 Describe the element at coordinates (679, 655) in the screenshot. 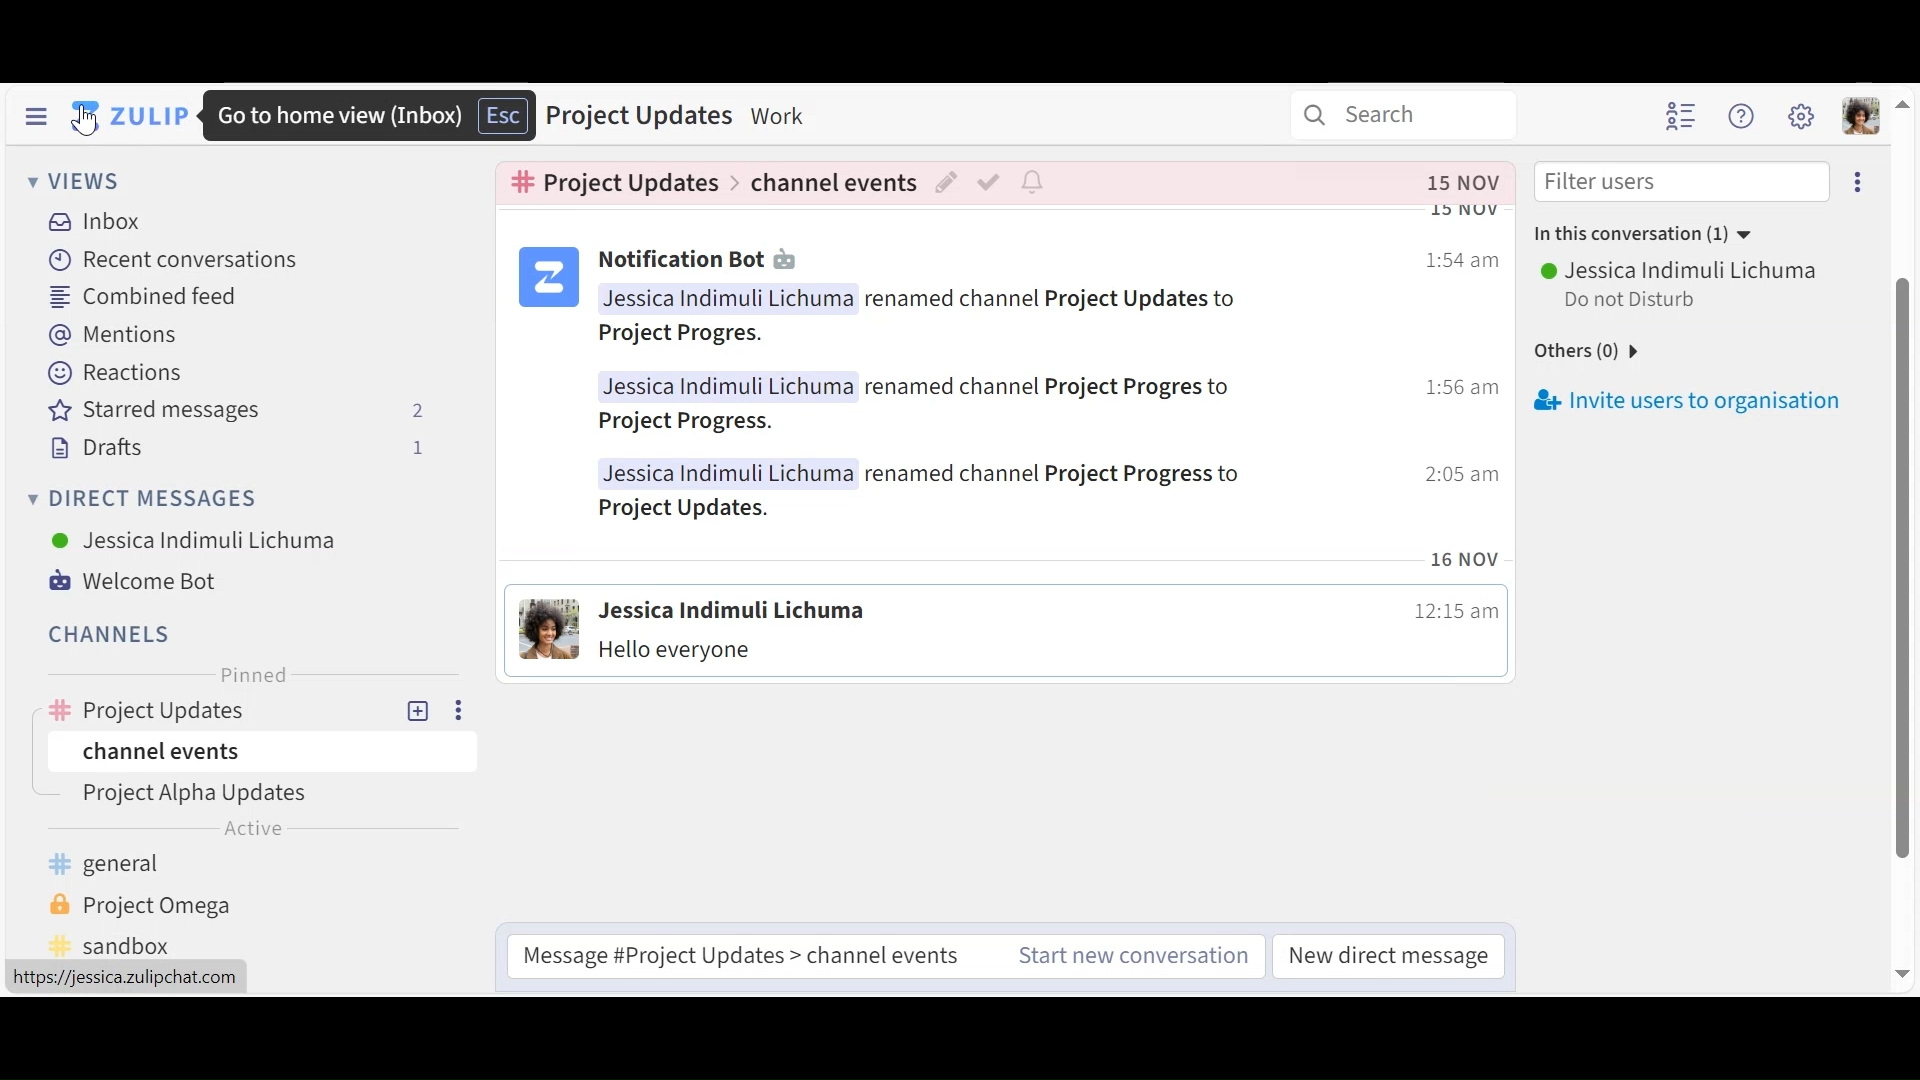

I see `message` at that location.